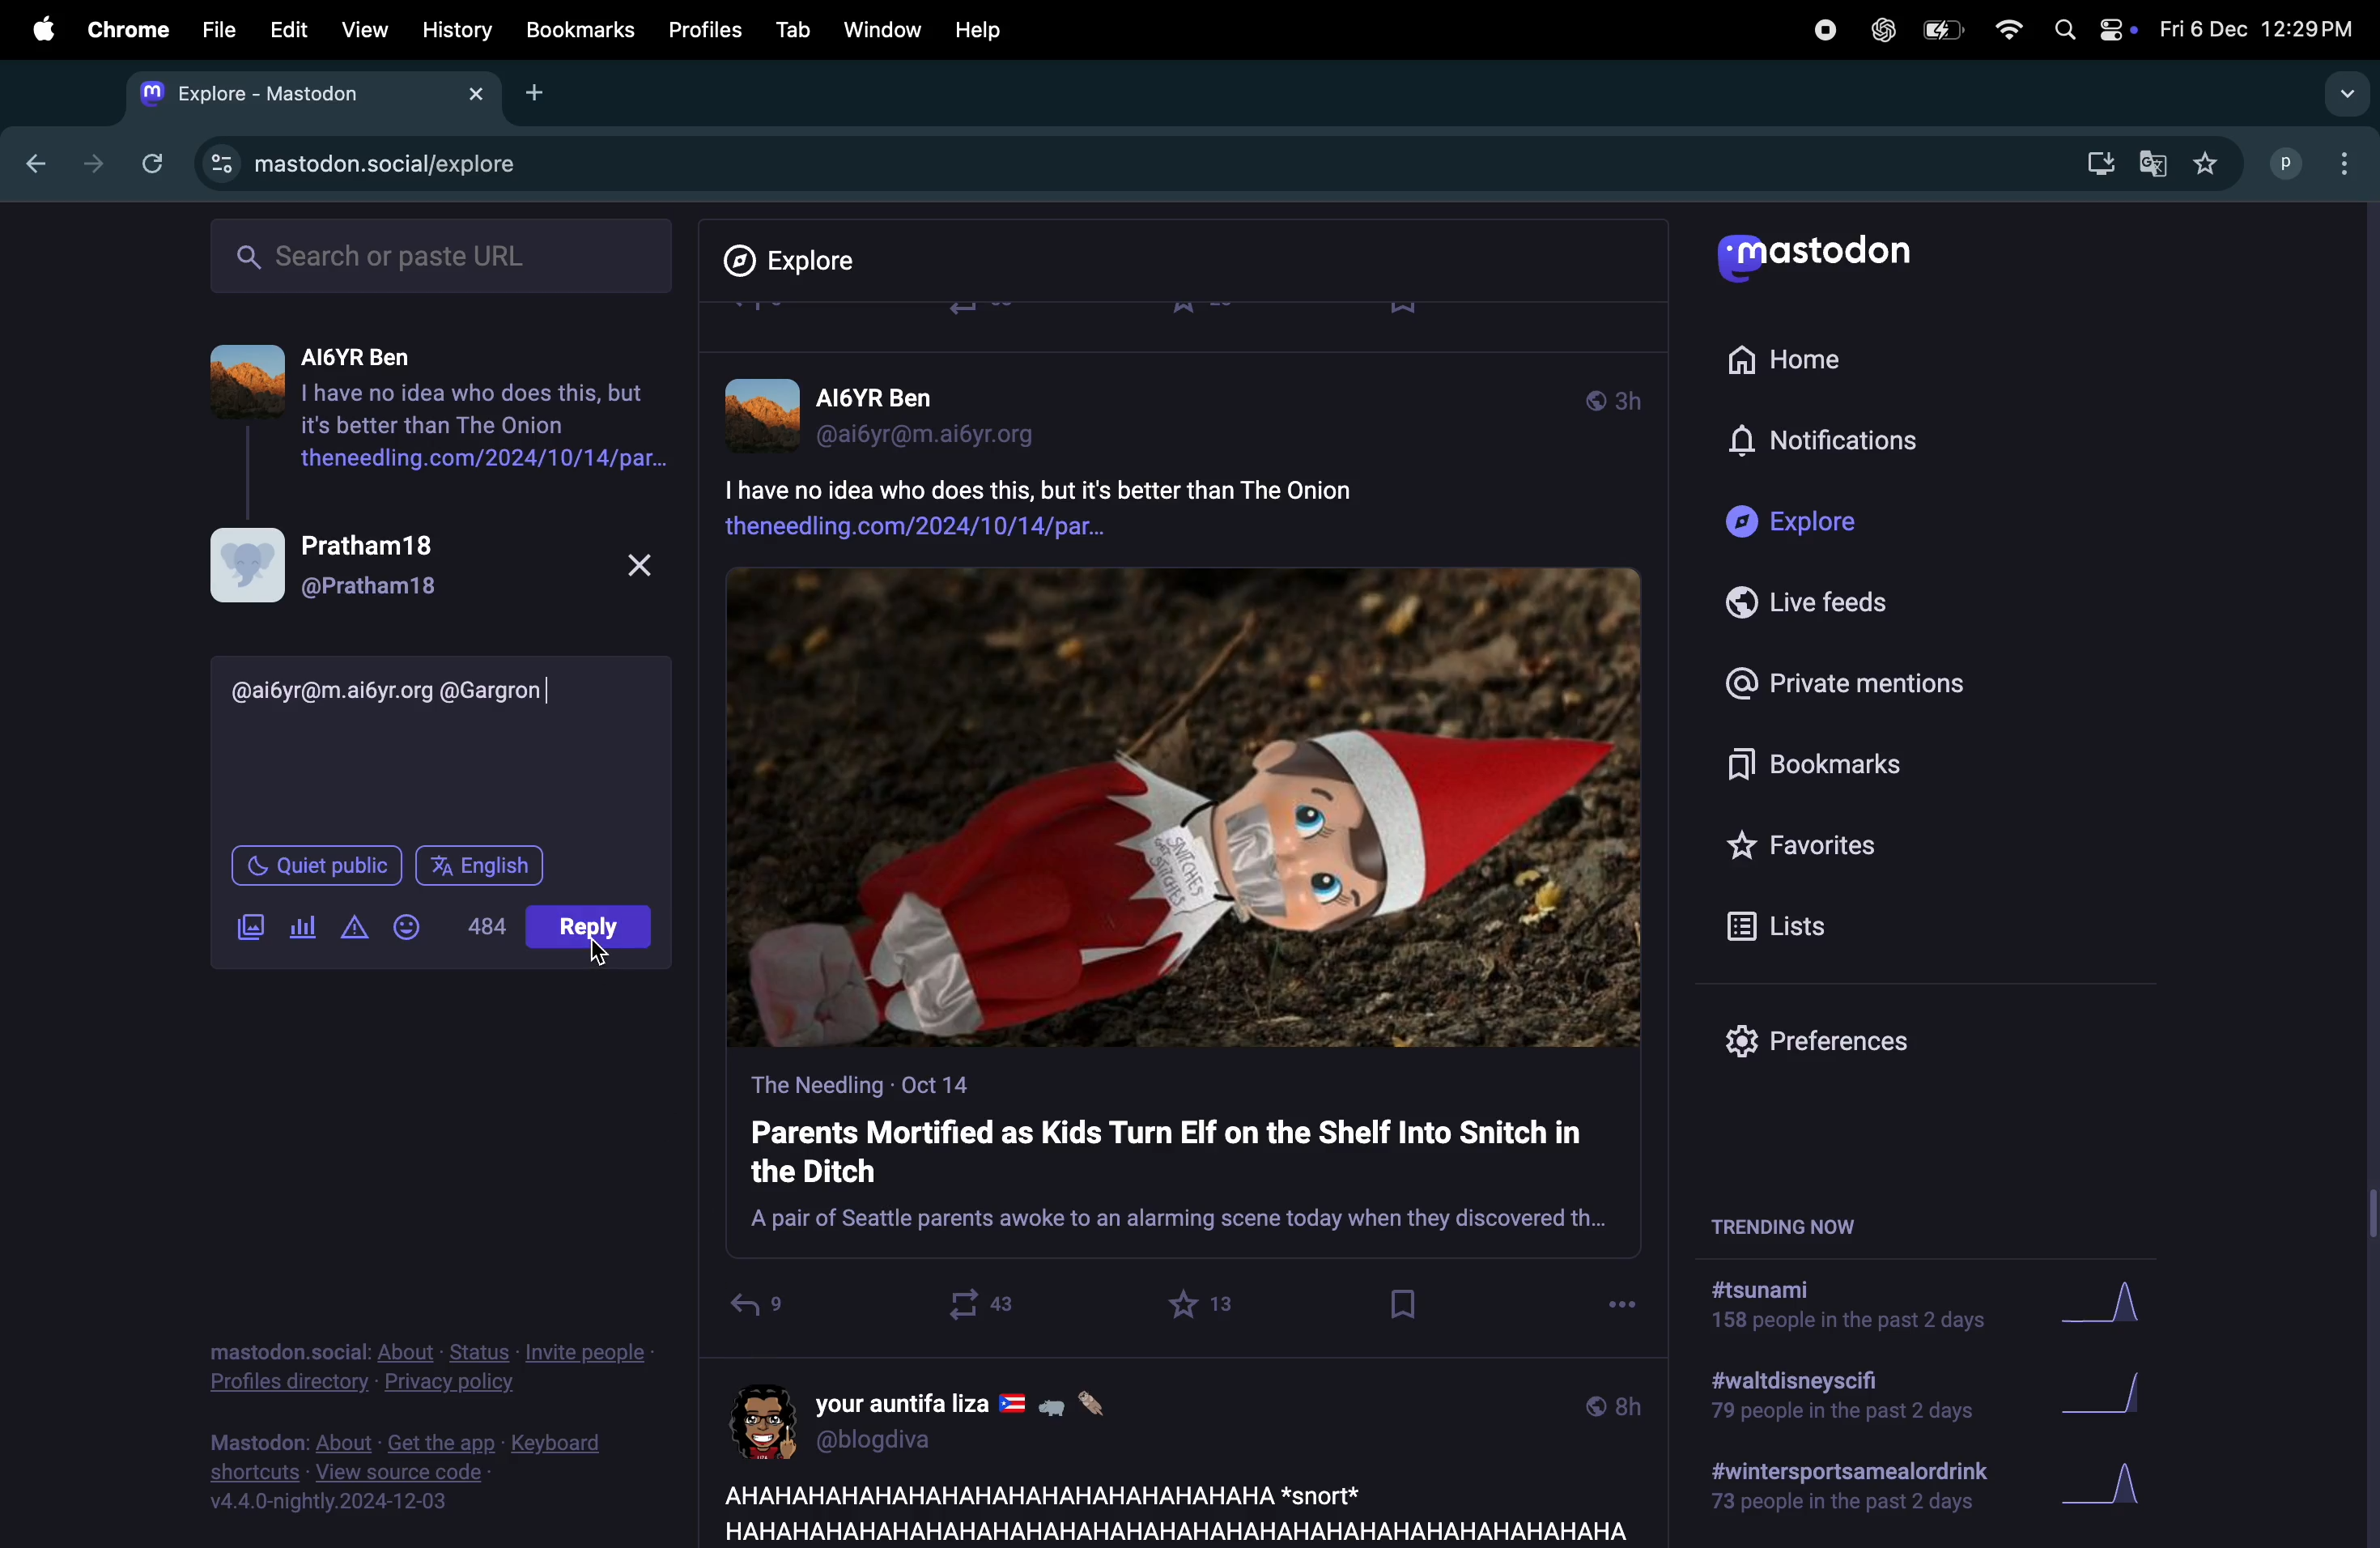  What do you see at coordinates (2113, 1398) in the screenshot?
I see `graph` at bounding box center [2113, 1398].